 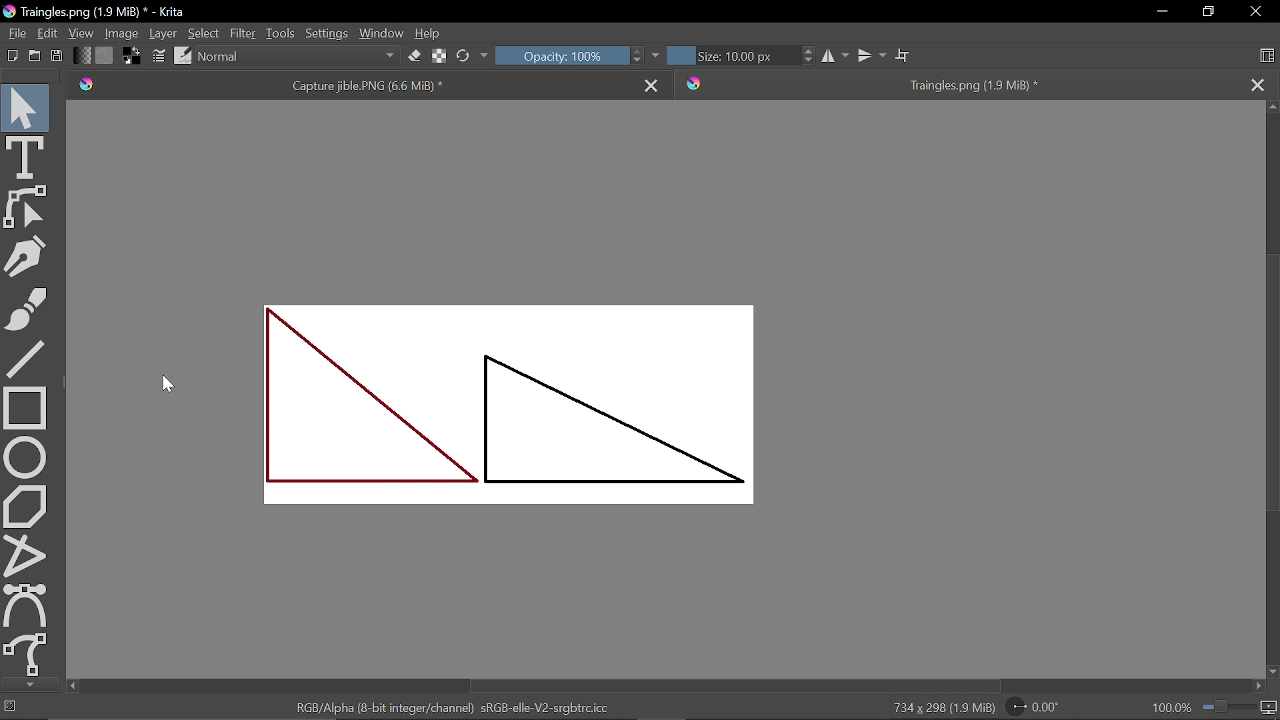 I want to click on Move down, so click(x=1272, y=671).